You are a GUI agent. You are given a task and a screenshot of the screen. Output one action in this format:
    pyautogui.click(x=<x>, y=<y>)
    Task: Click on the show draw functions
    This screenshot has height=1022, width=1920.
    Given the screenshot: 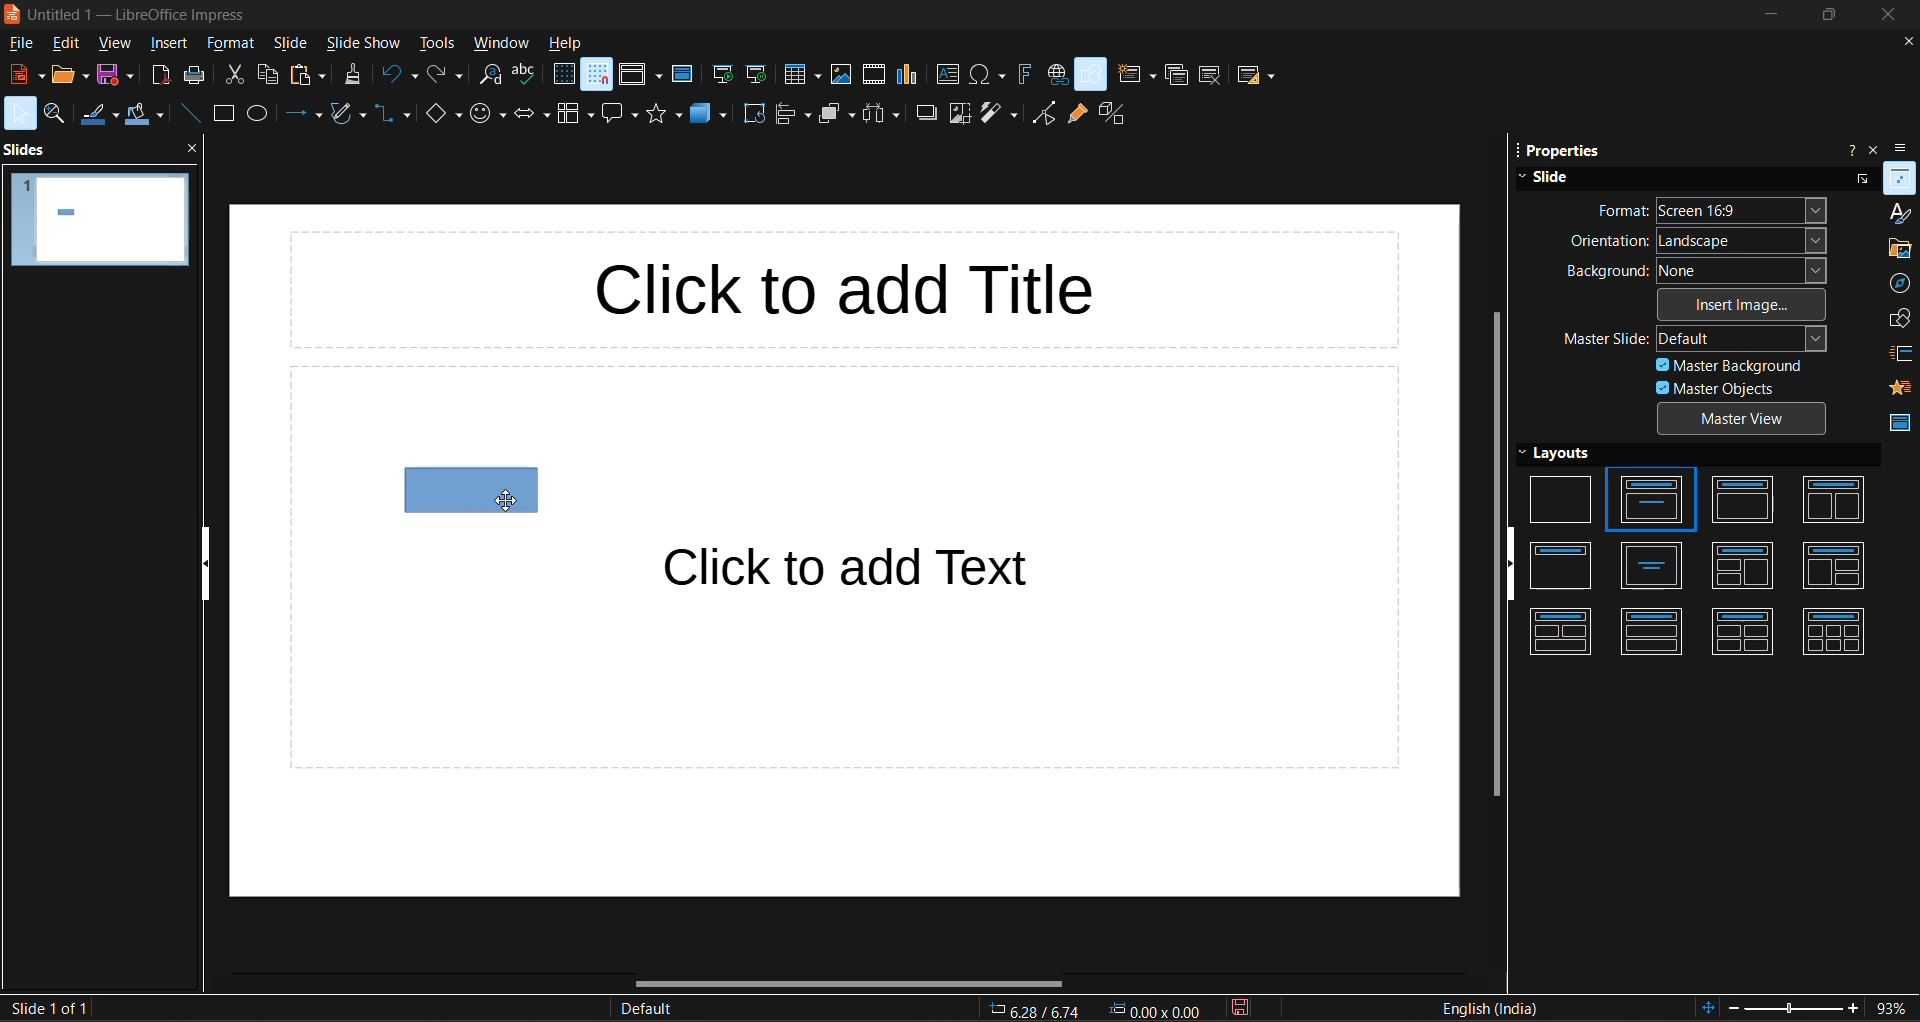 What is the action you would take?
    pyautogui.click(x=1092, y=74)
    